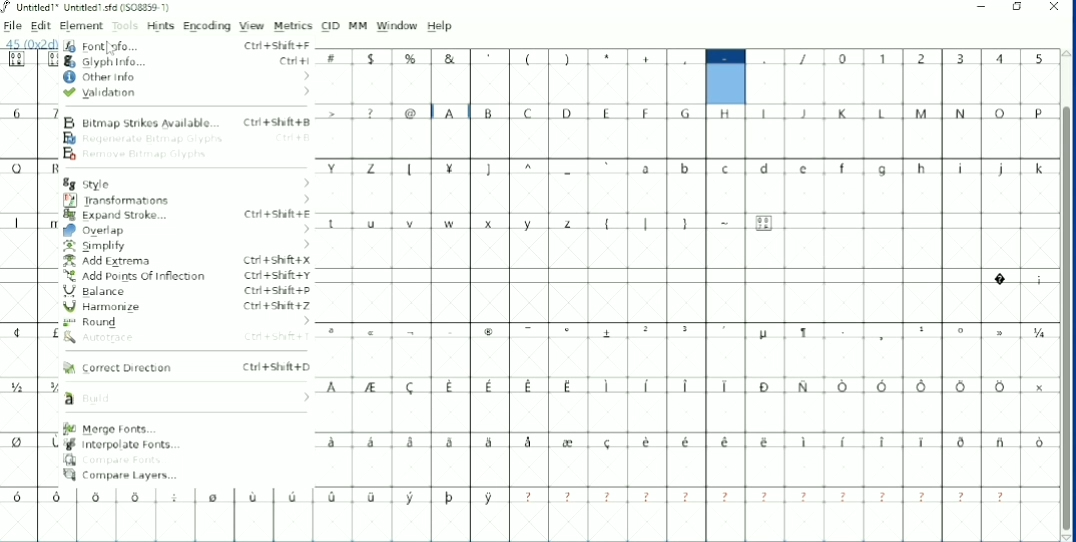 This screenshot has width=1076, height=542. Describe the element at coordinates (688, 331) in the screenshot. I see `Symbols` at that location.